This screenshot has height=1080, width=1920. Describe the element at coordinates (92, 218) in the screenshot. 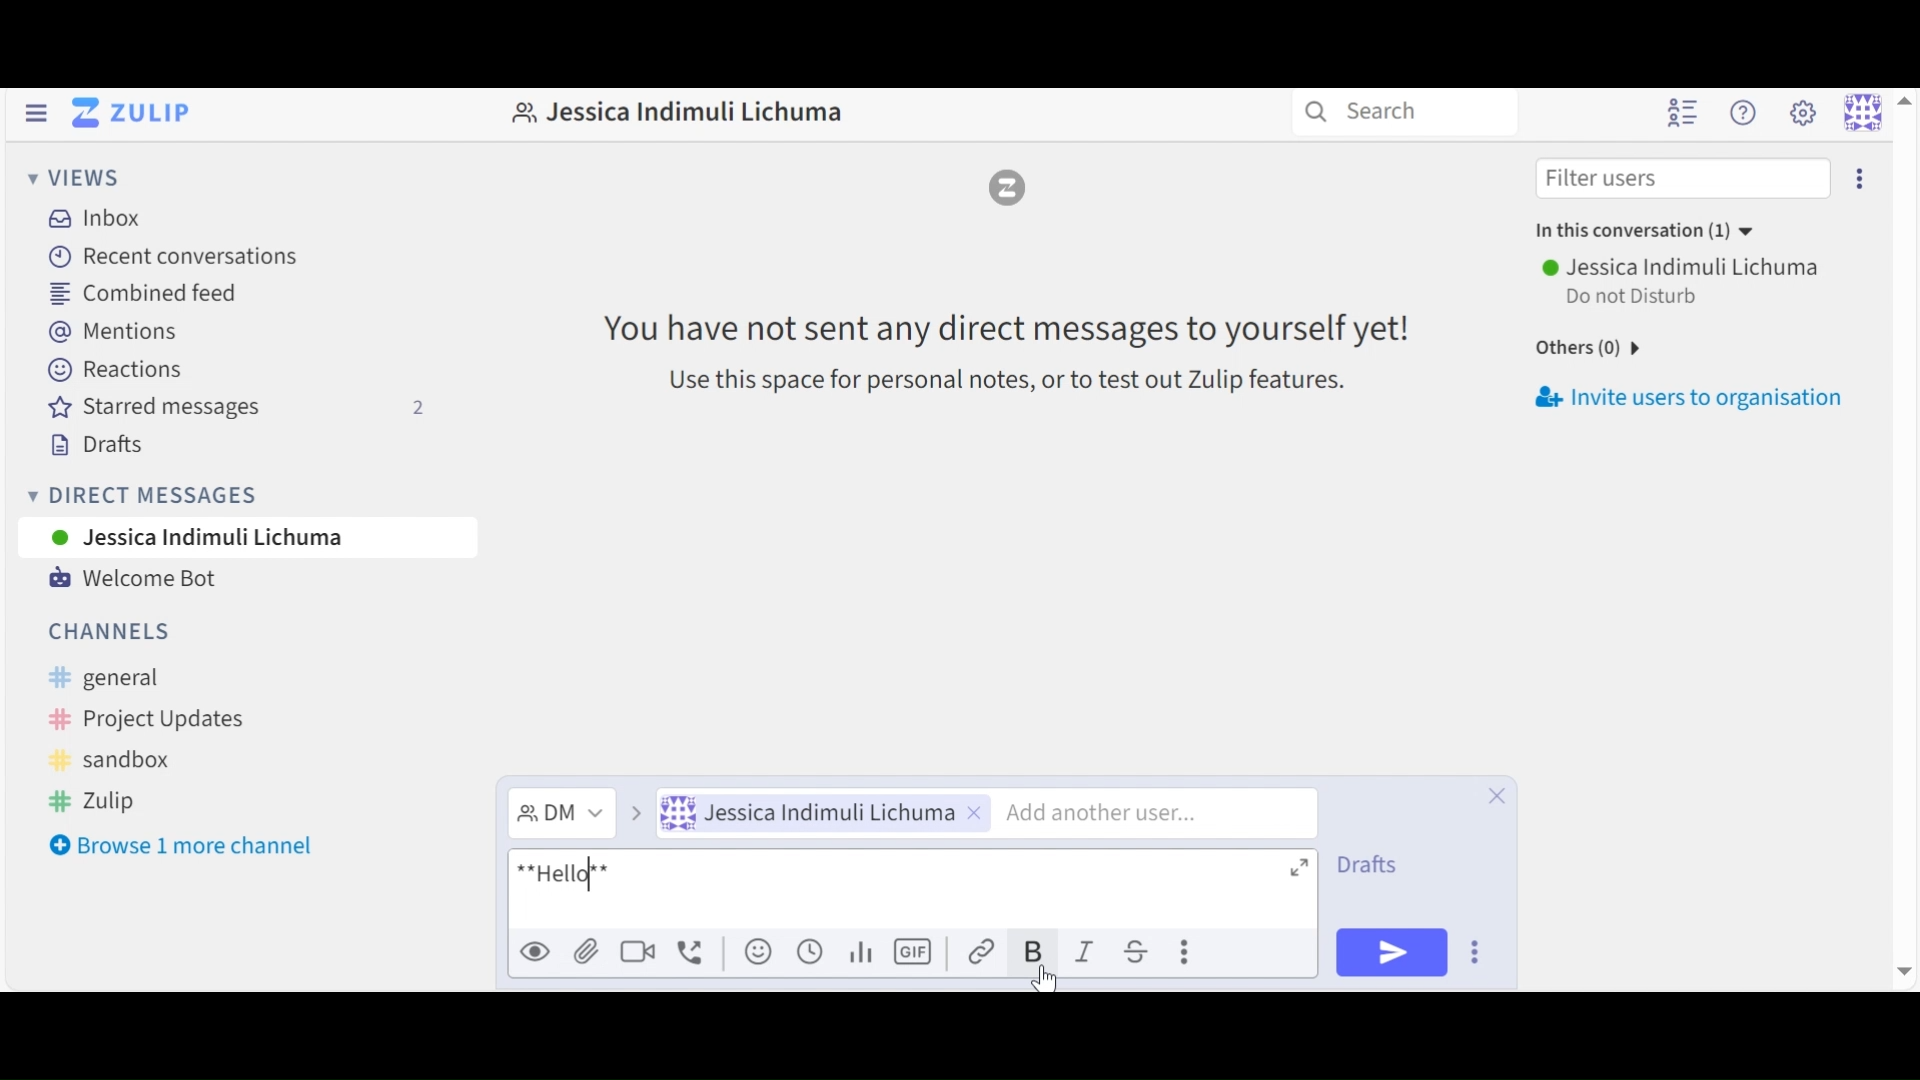

I see `Inbox` at that location.